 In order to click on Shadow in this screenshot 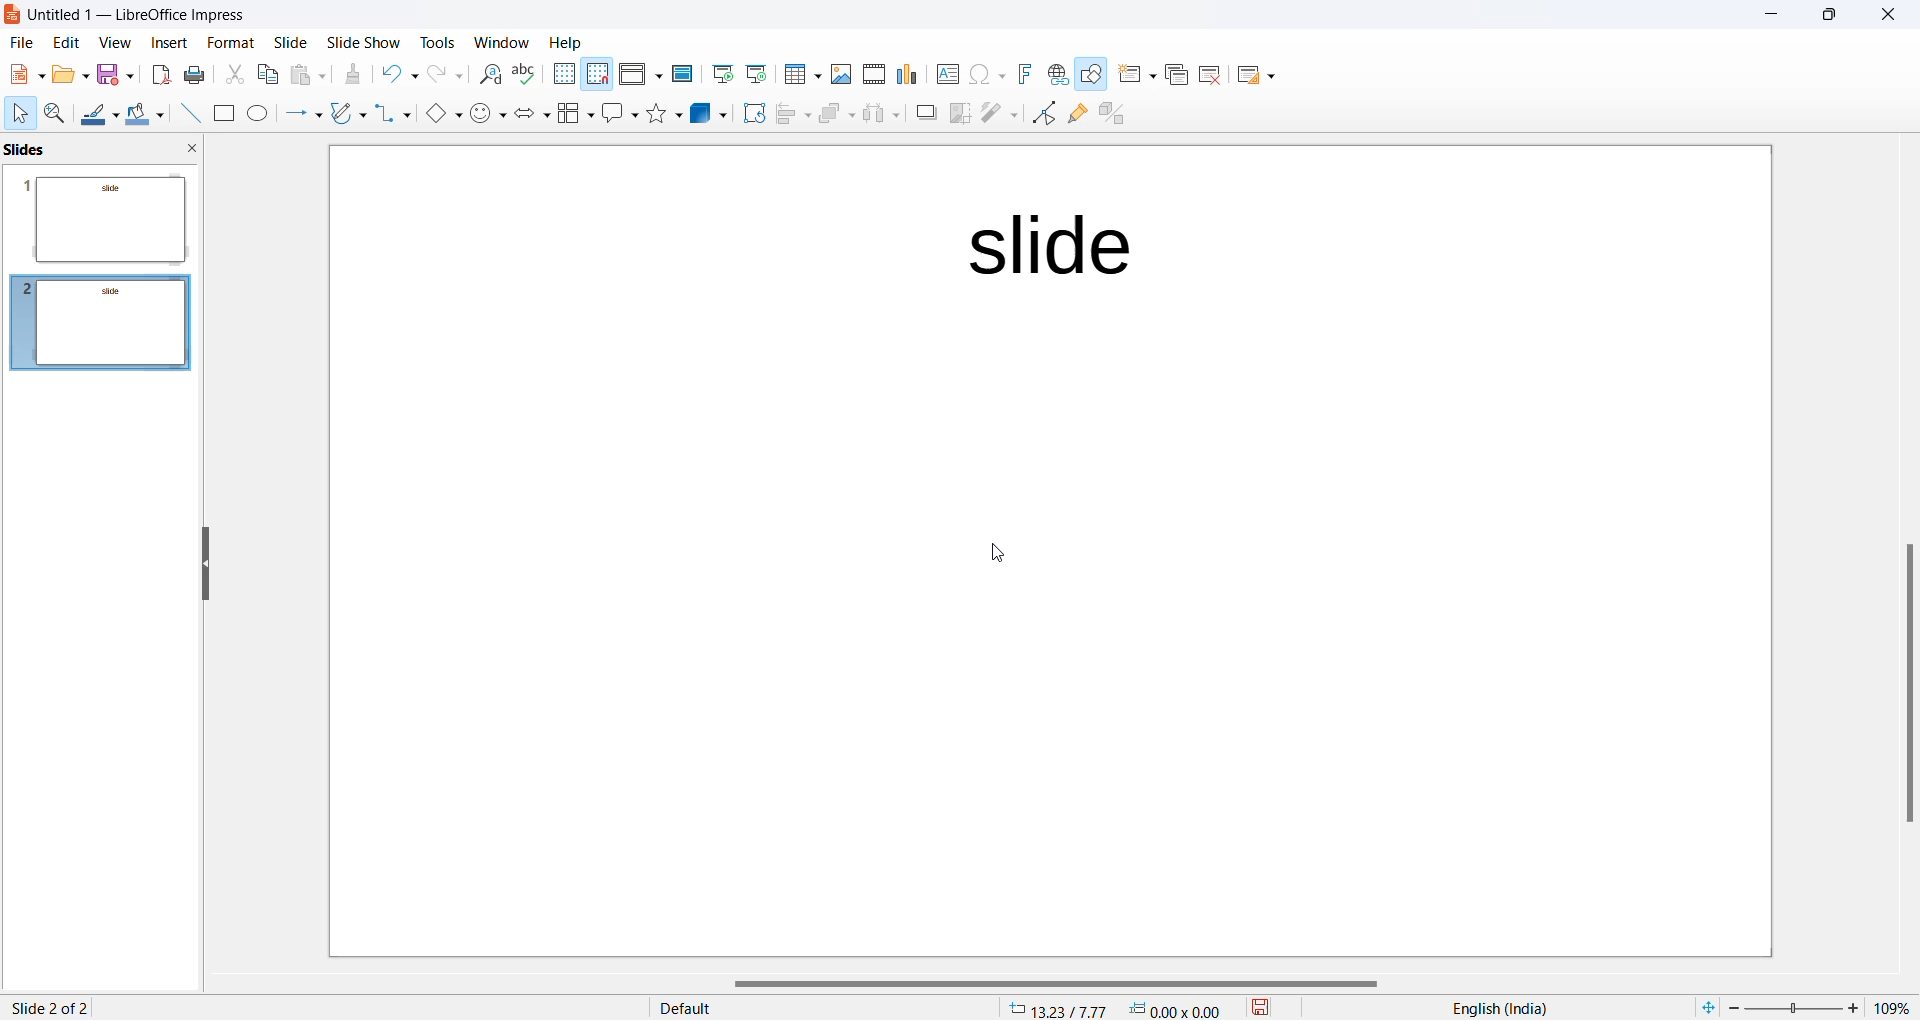, I will do `click(919, 114)`.